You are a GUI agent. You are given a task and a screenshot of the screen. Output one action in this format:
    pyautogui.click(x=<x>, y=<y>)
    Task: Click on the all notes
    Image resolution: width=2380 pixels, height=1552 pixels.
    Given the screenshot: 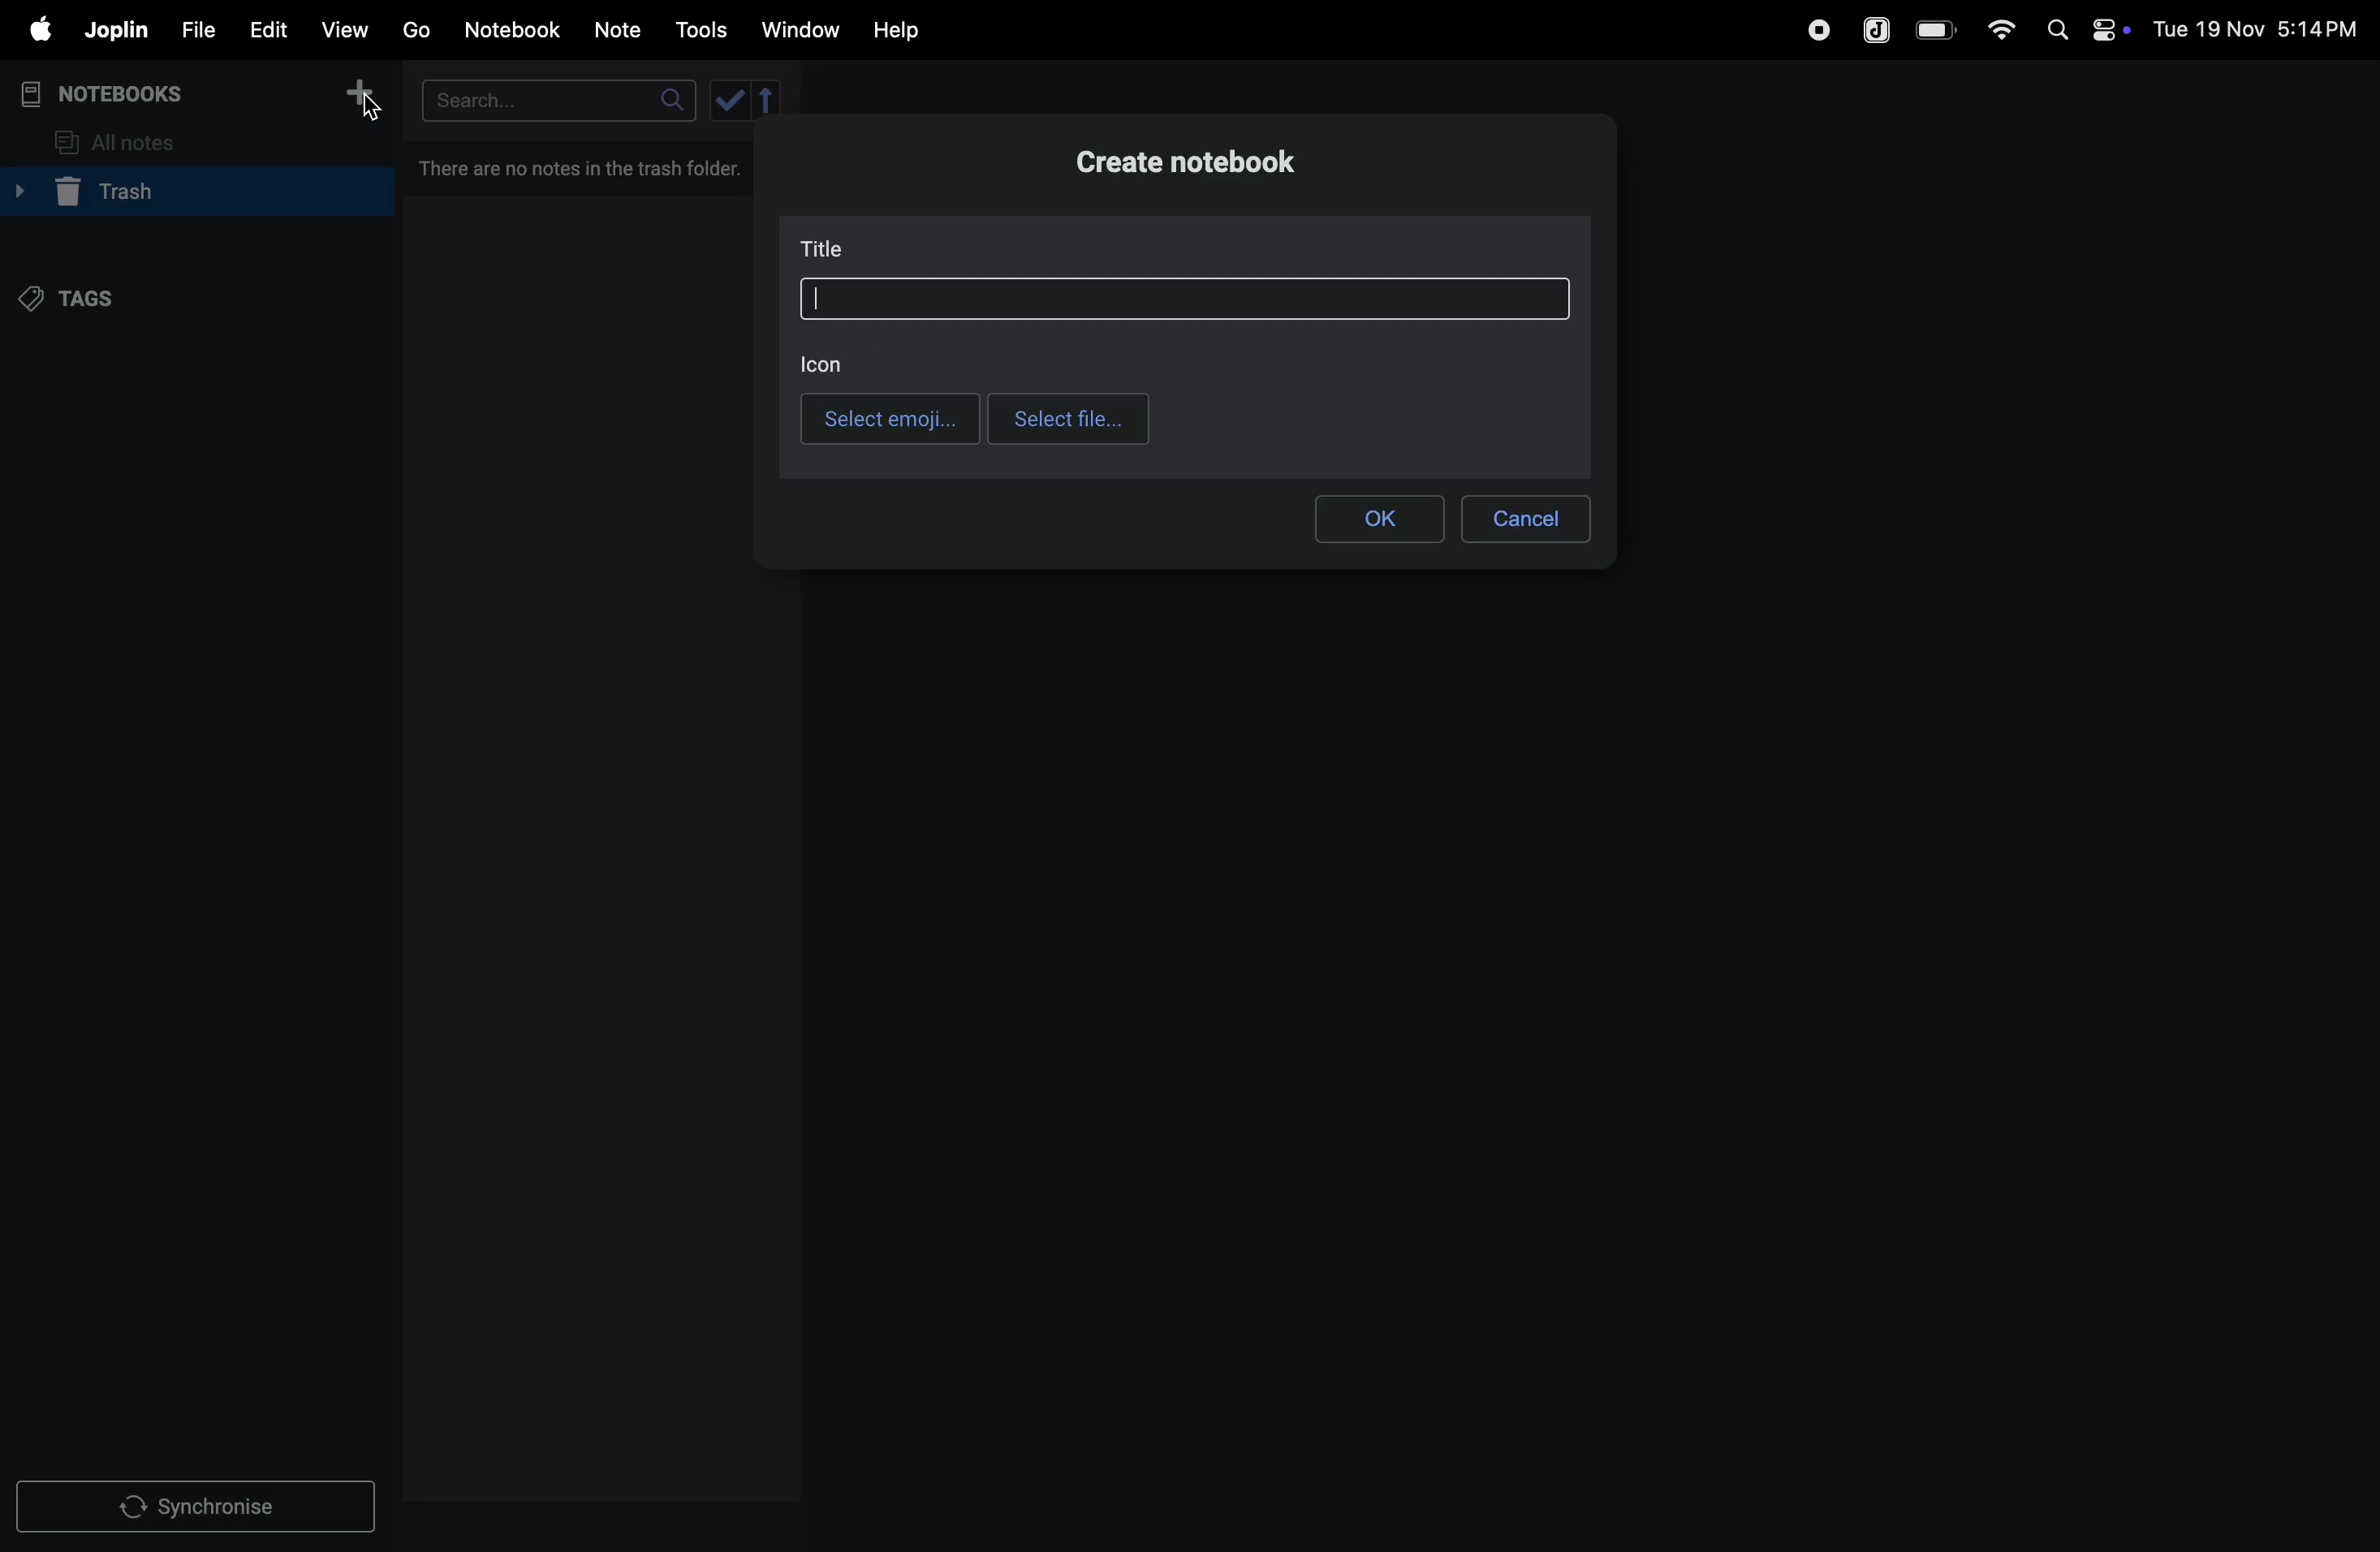 What is the action you would take?
    pyautogui.click(x=120, y=143)
    